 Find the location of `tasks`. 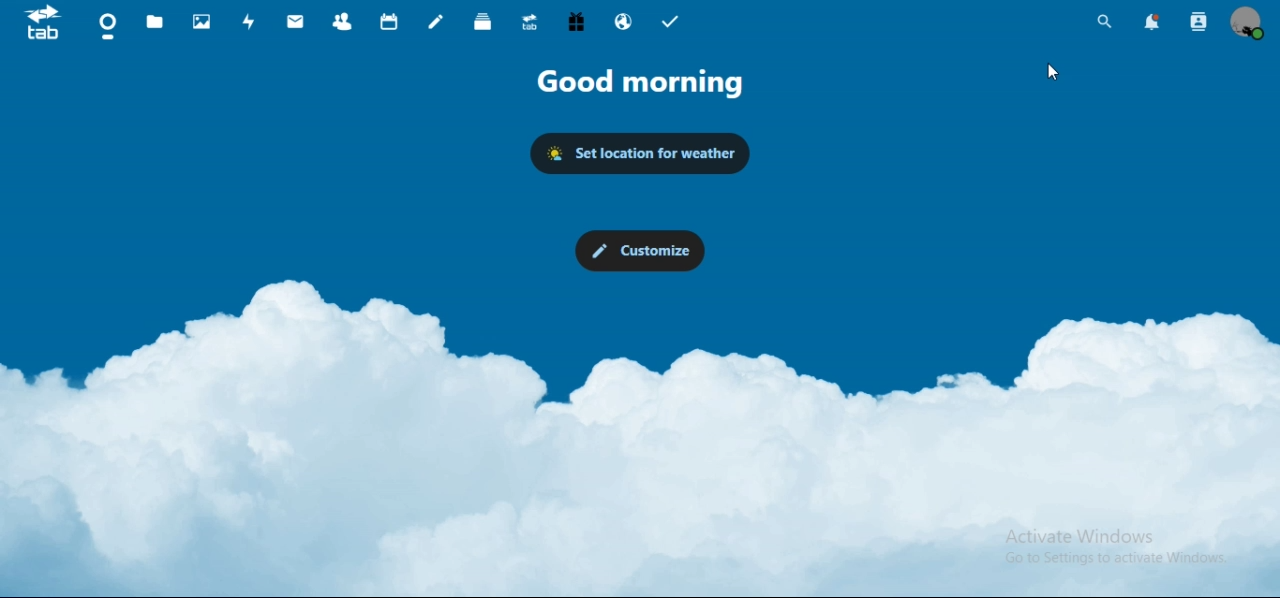

tasks is located at coordinates (669, 22).